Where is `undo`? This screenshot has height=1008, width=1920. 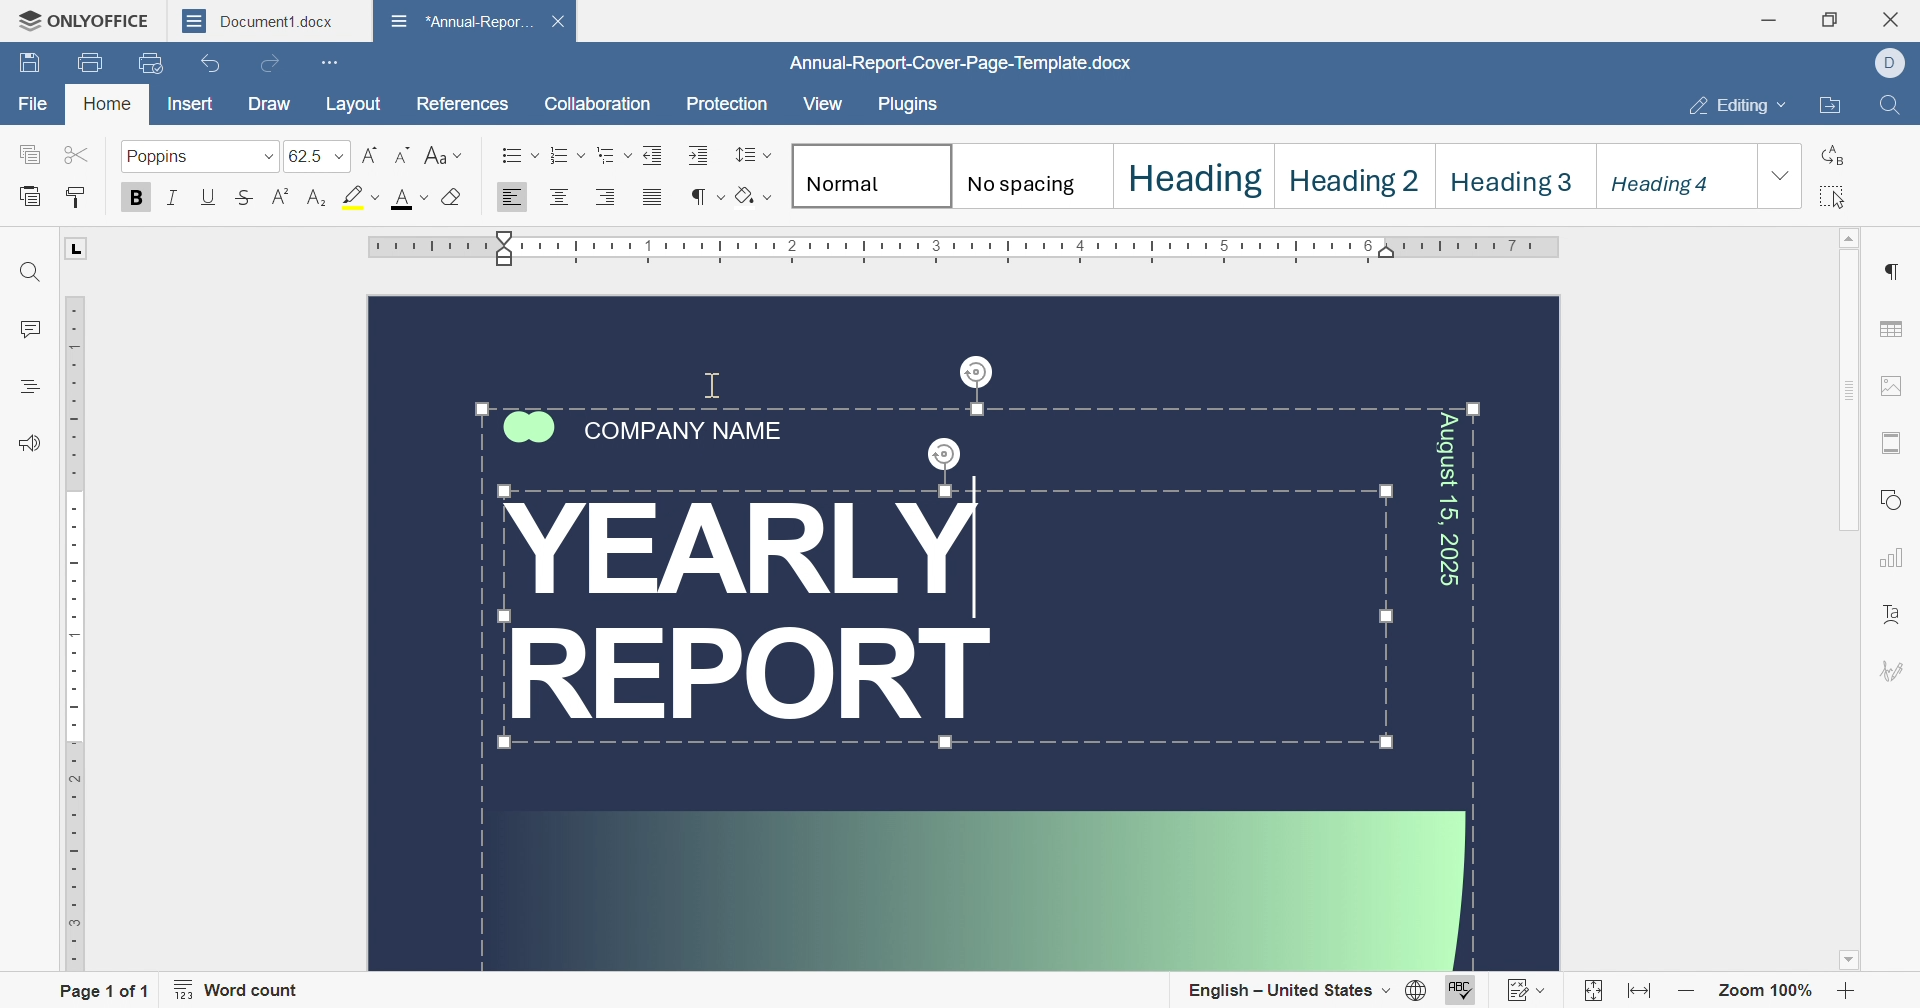
undo is located at coordinates (211, 66).